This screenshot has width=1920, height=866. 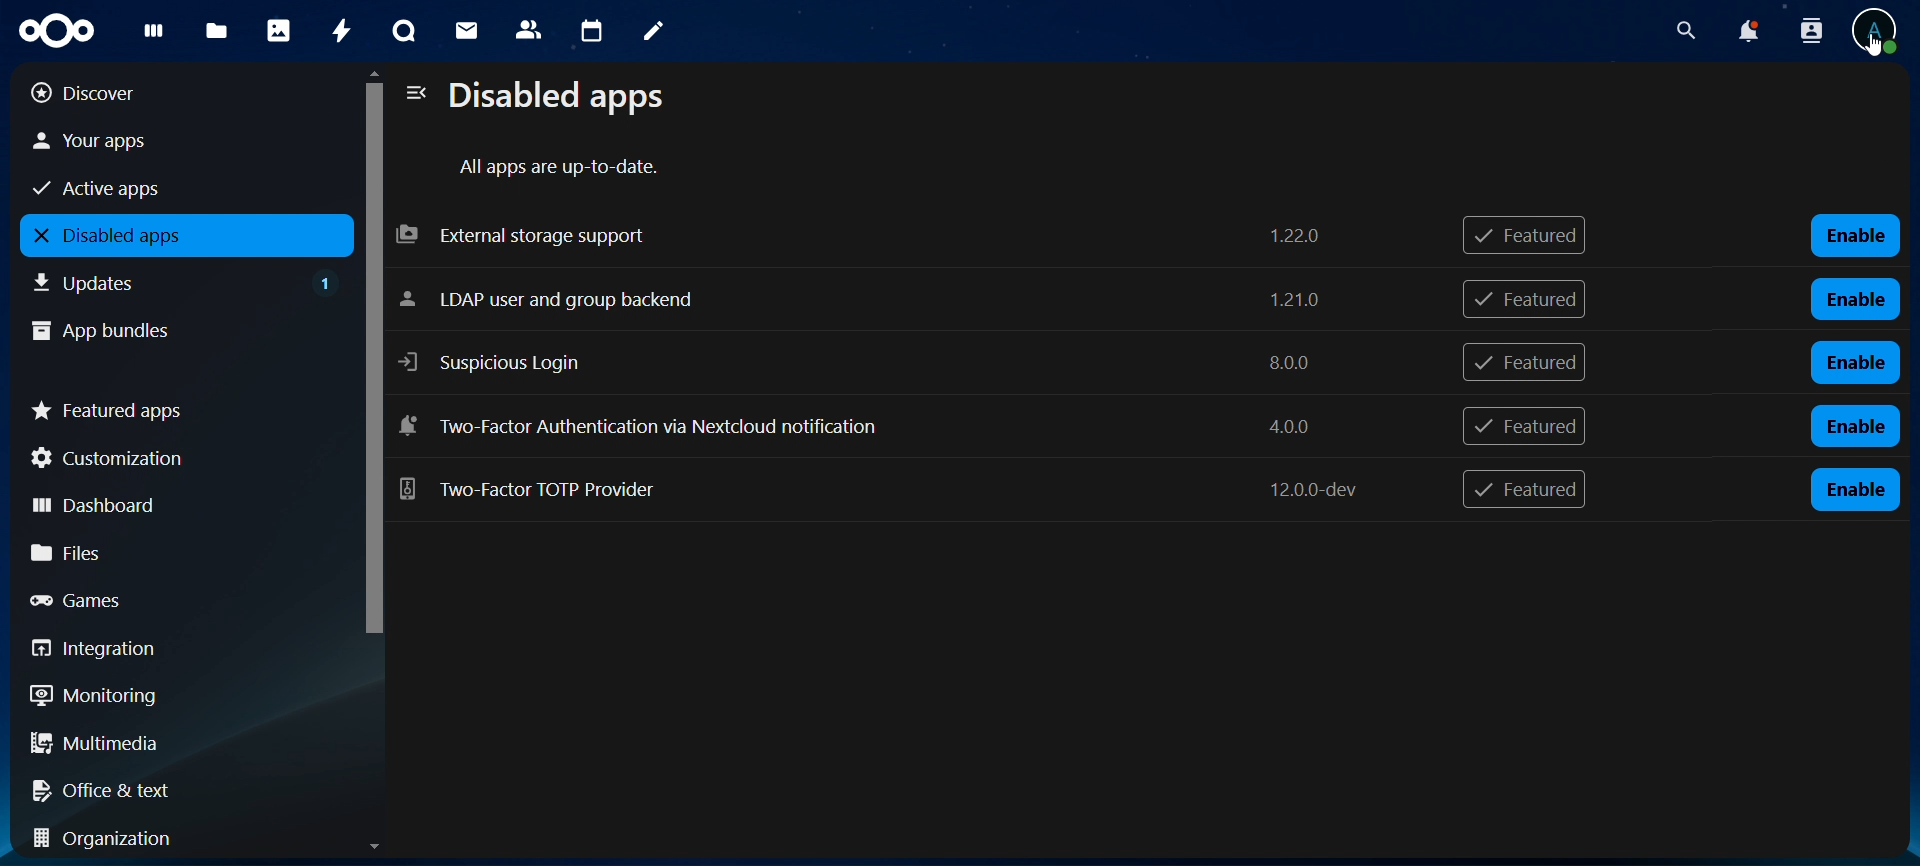 What do you see at coordinates (150, 35) in the screenshot?
I see `dashboard` at bounding box center [150, 35].